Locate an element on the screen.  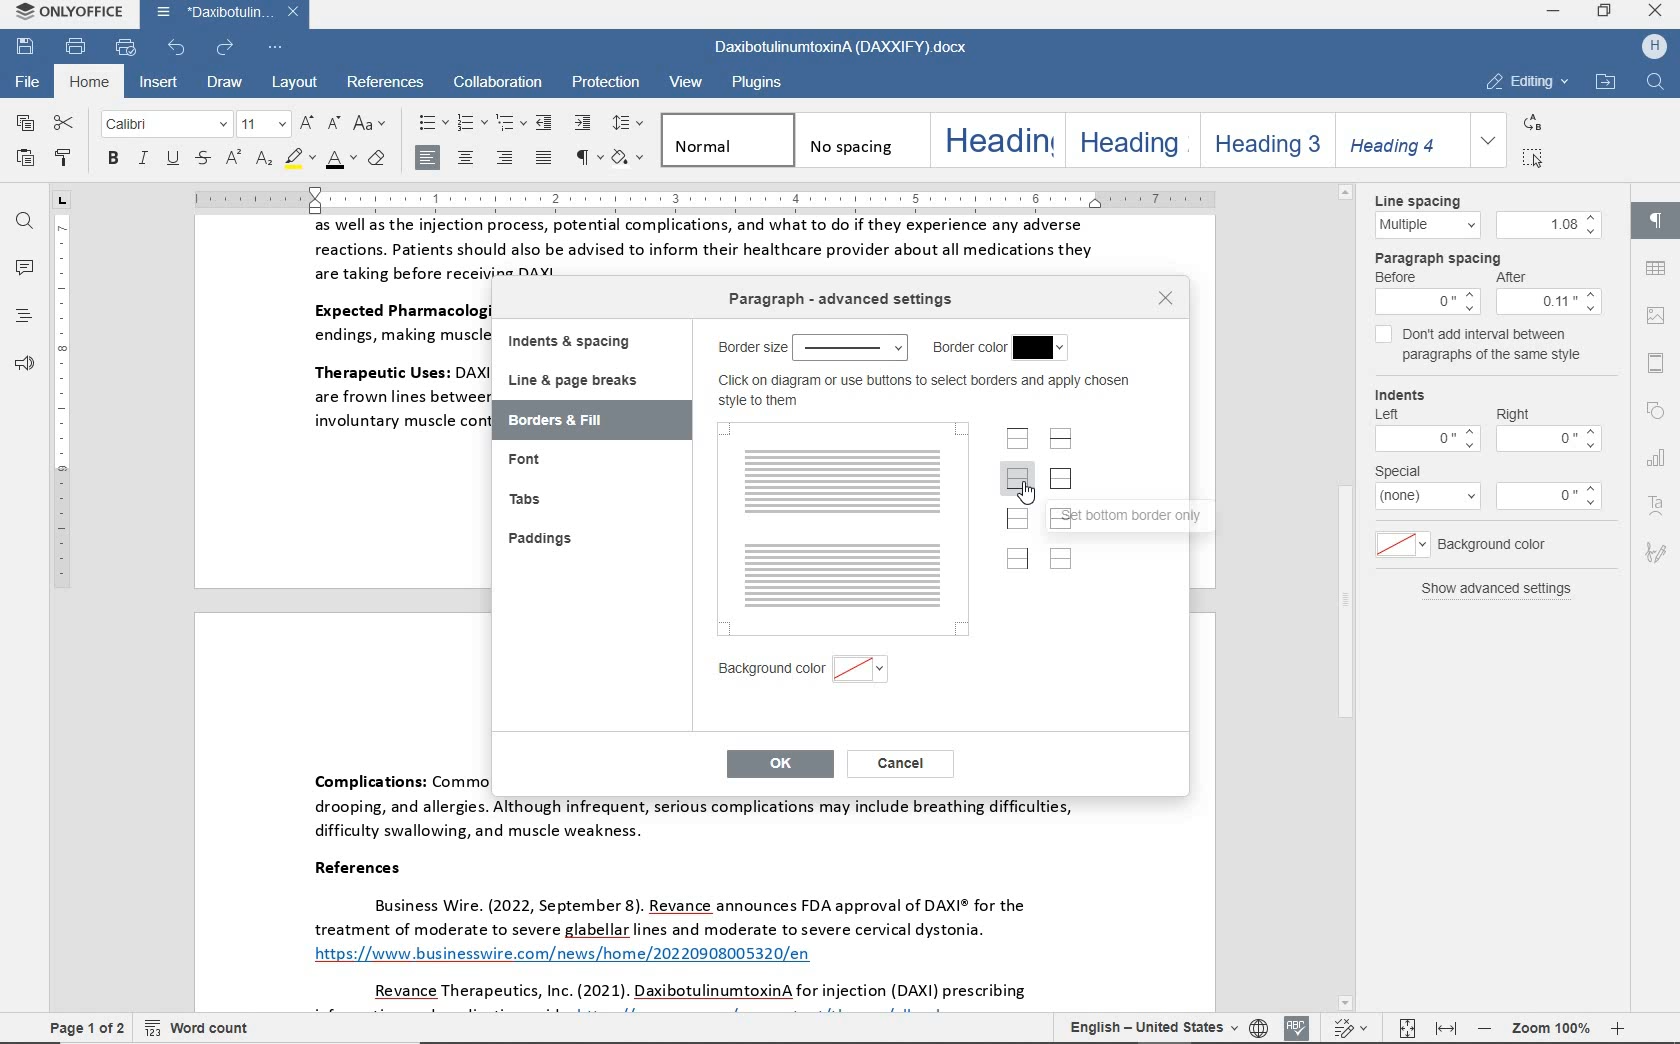
click on diagram or use buttons to select borders is located at coordinates (923, 391).